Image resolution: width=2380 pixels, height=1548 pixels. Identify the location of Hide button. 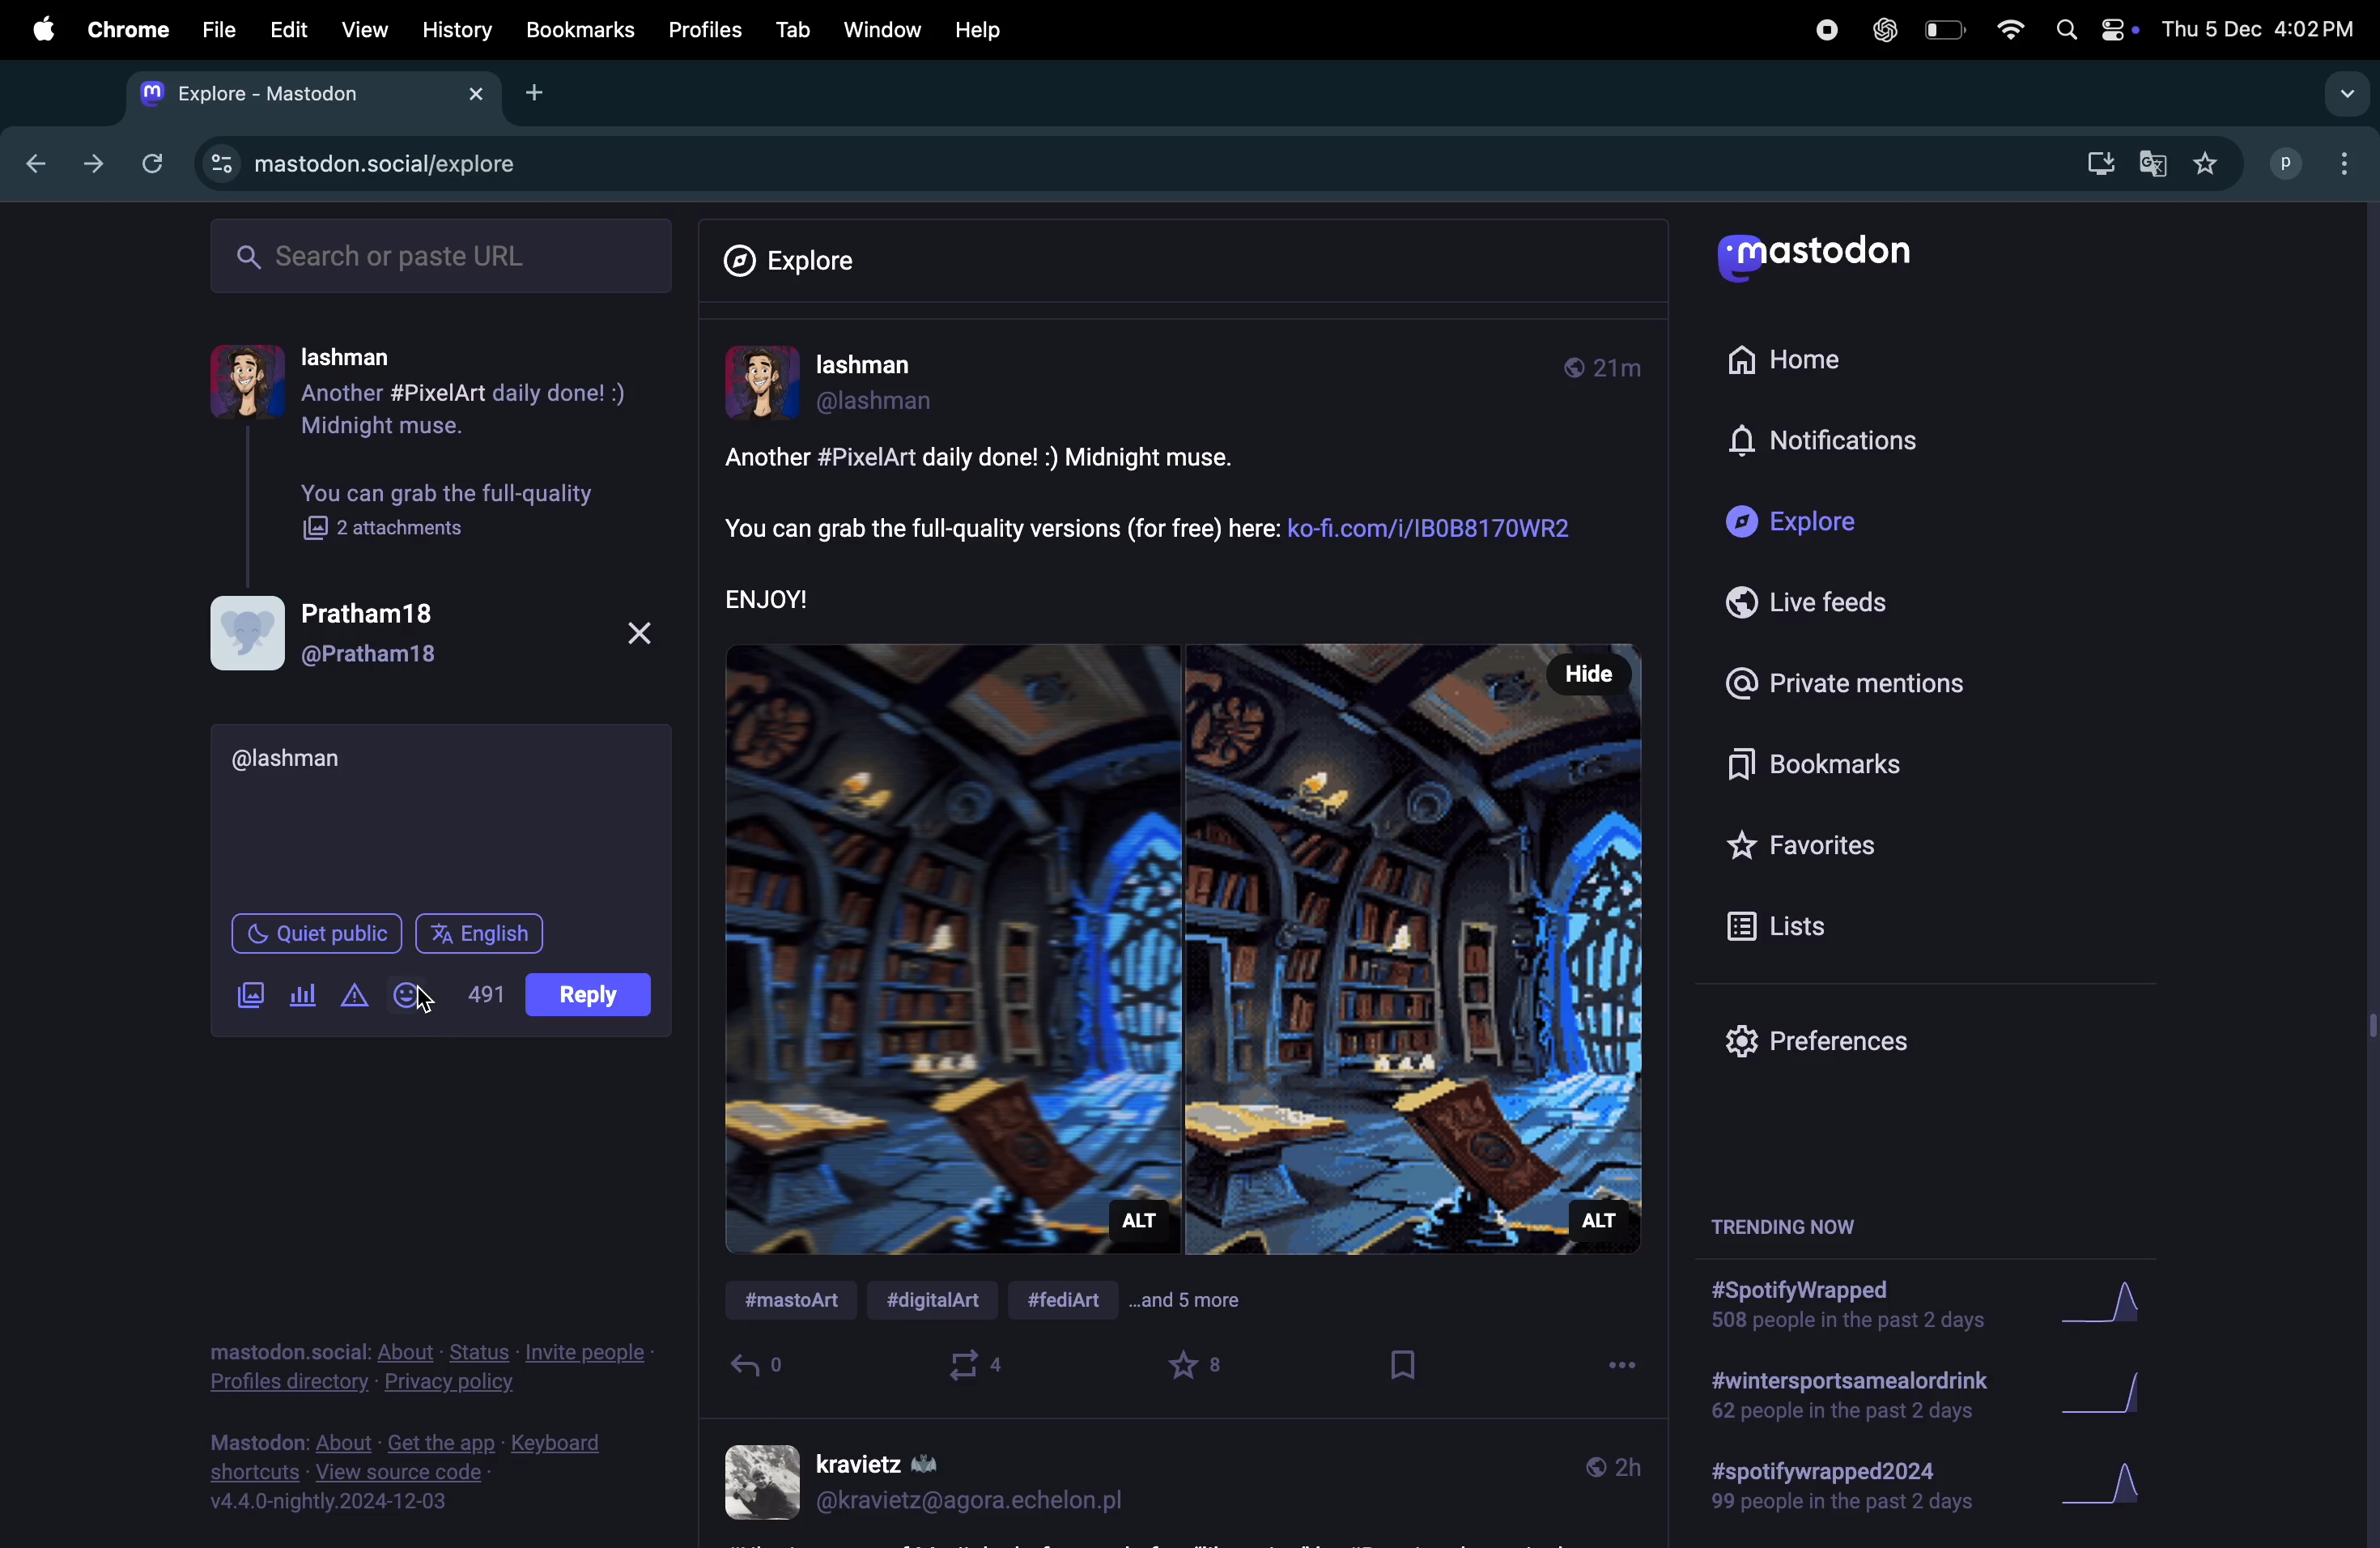
(1582, 674).